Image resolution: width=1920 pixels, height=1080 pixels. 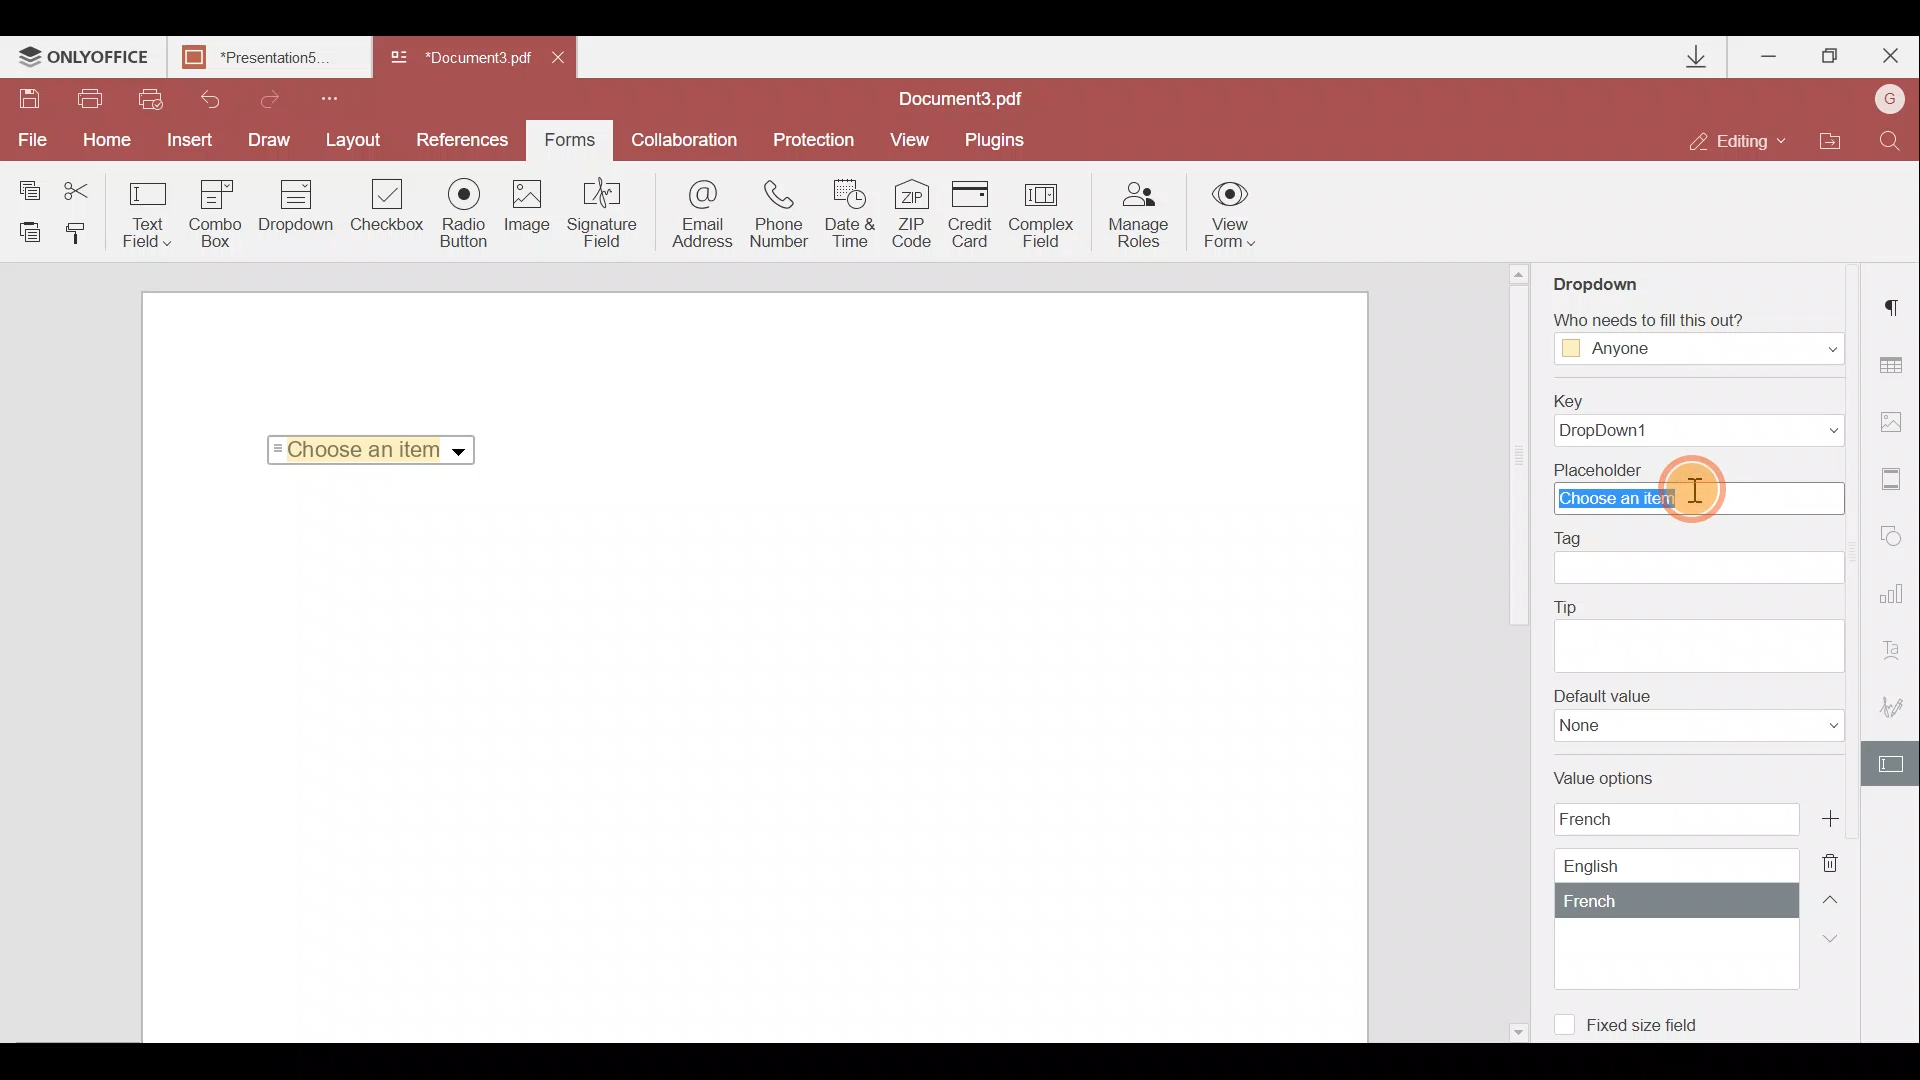 I want to click on Document3.pdf, so click(x=985, y=98).